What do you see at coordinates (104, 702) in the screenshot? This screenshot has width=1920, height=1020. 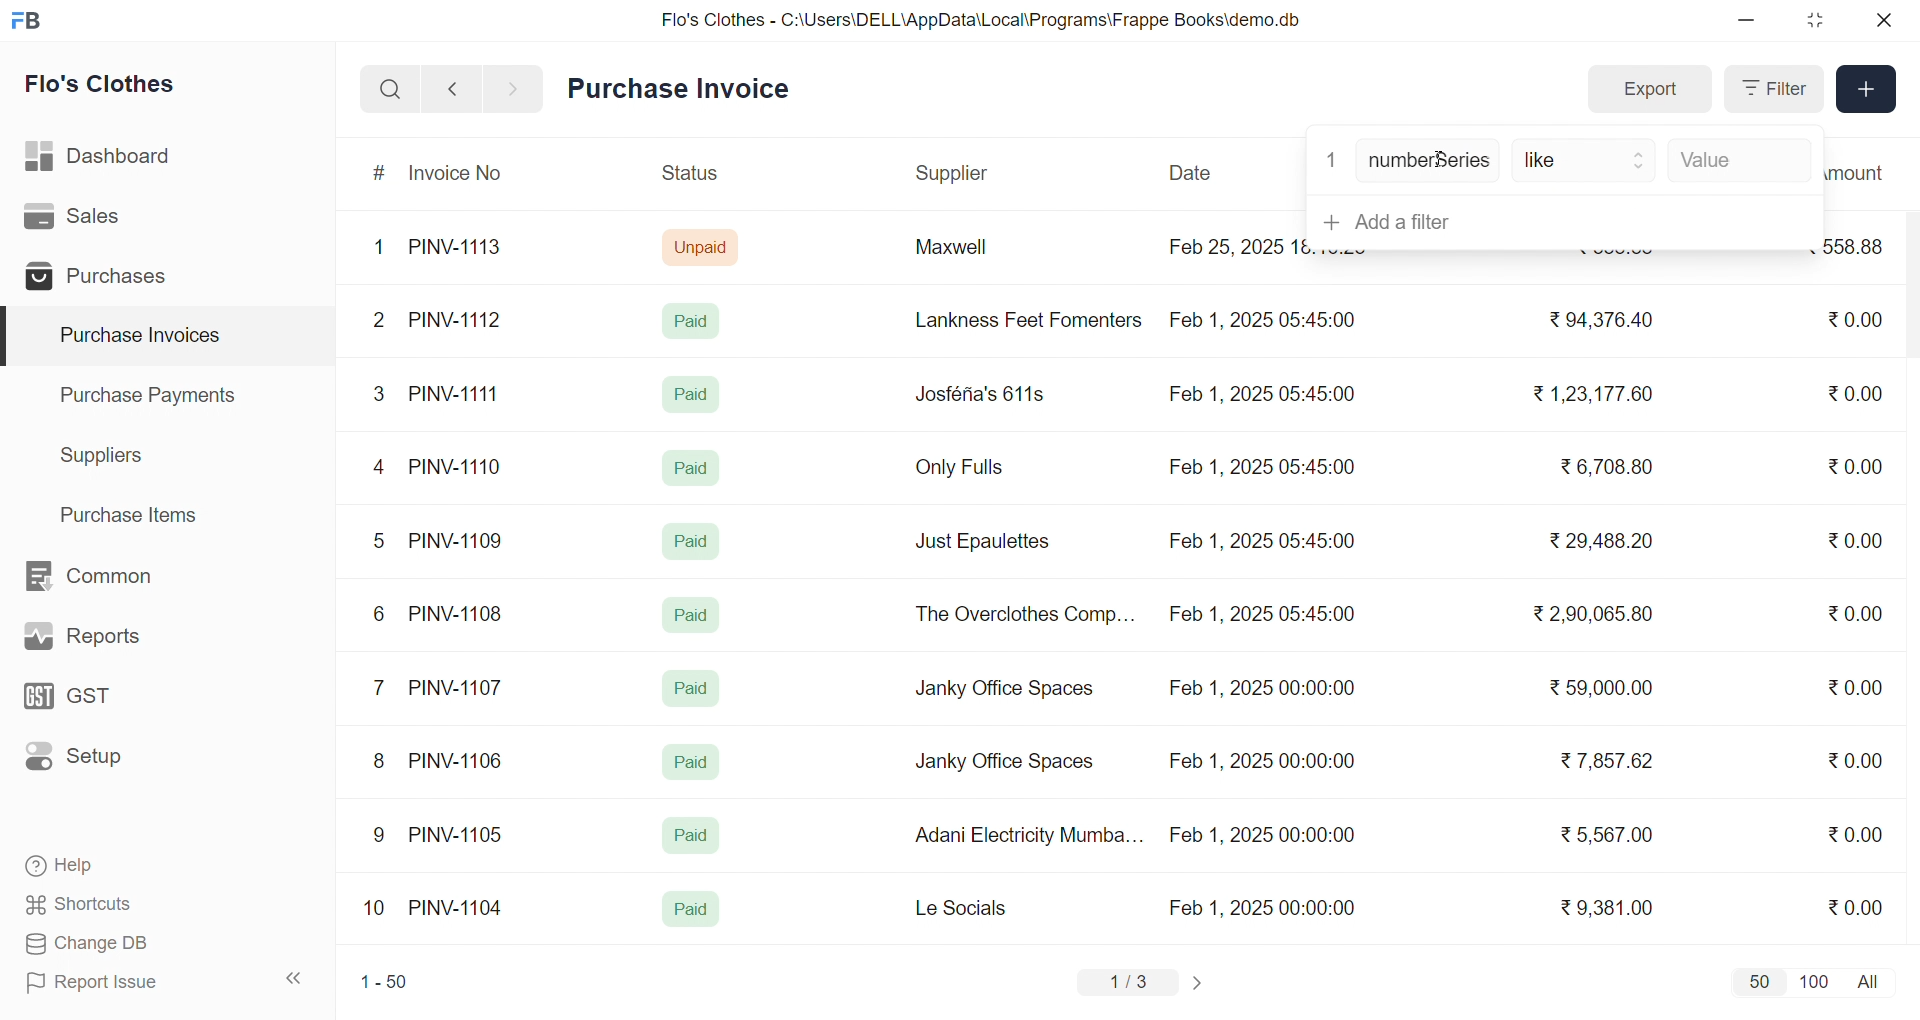 I see `GST` at bounding box center [104, 702].